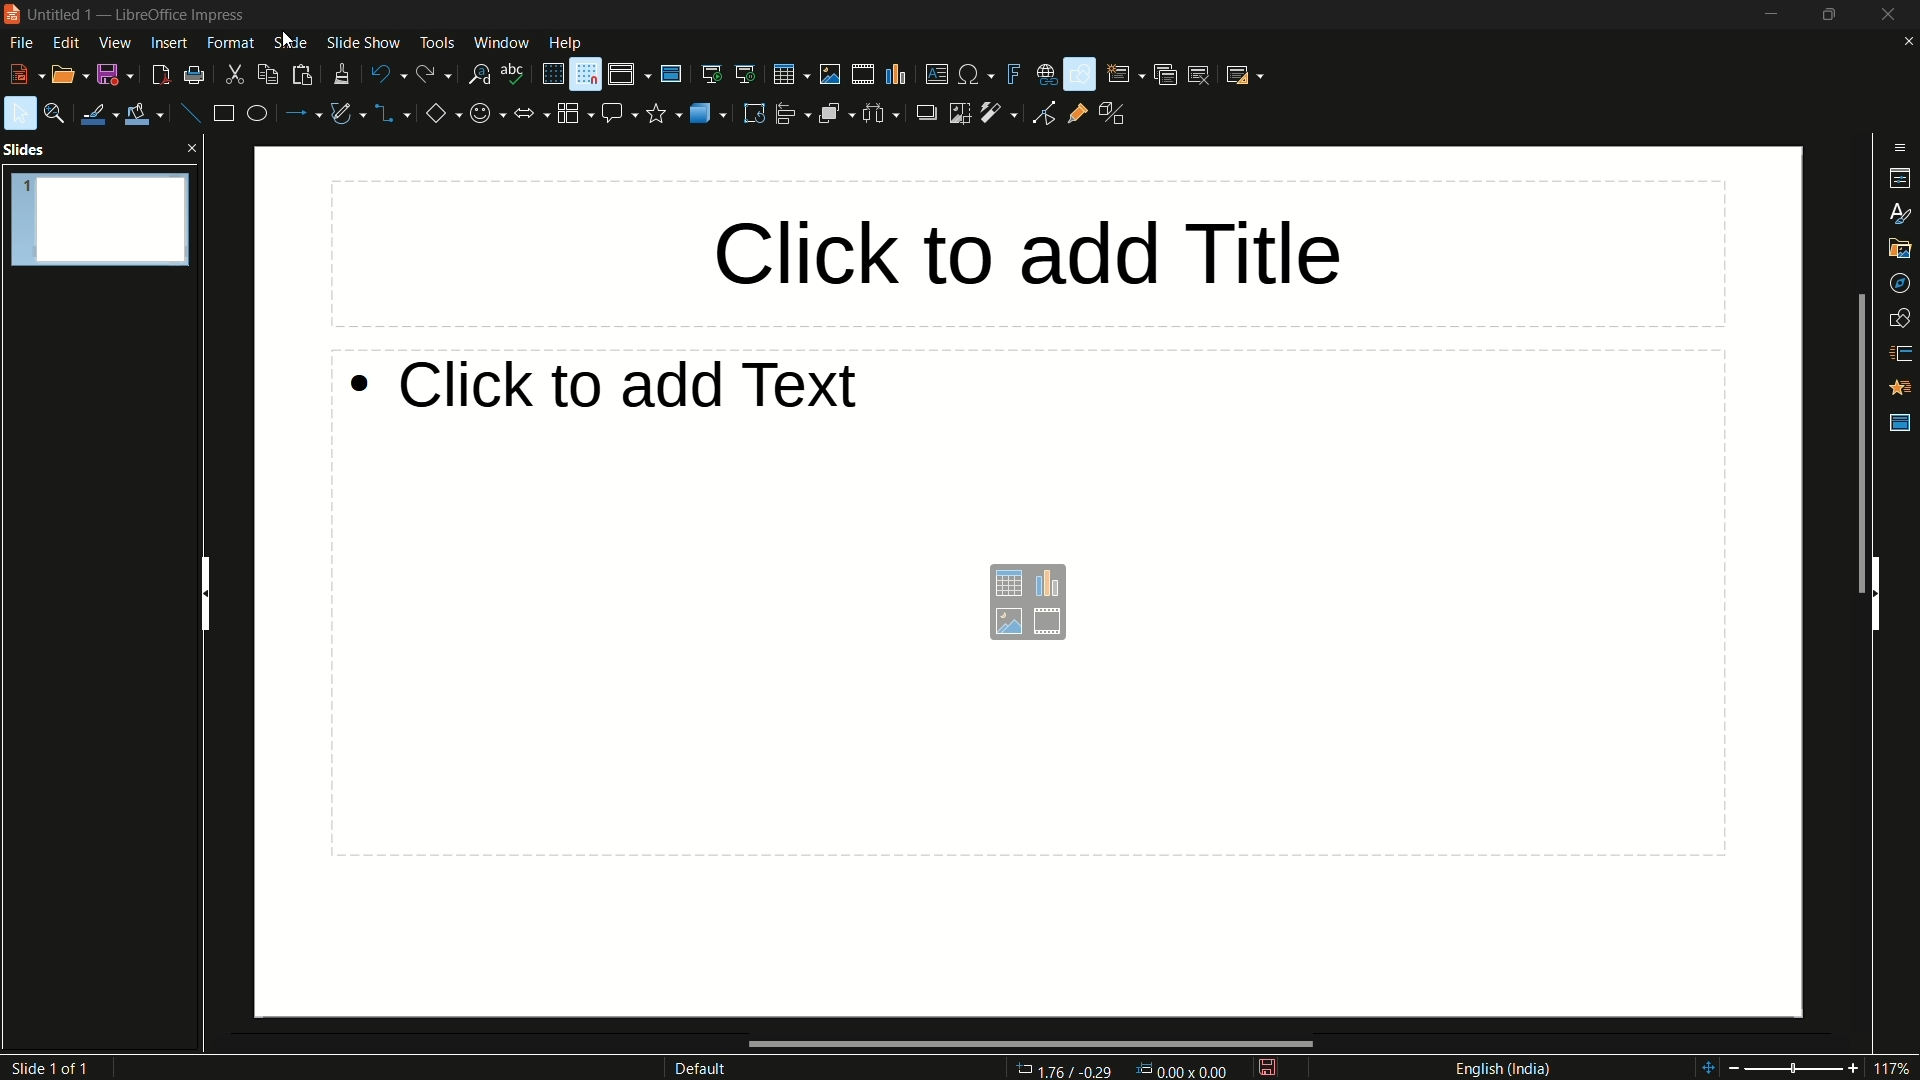  Describe the element at coordinates (1044, 74) in the screenshot. I see `insert hyperlink` at that location.